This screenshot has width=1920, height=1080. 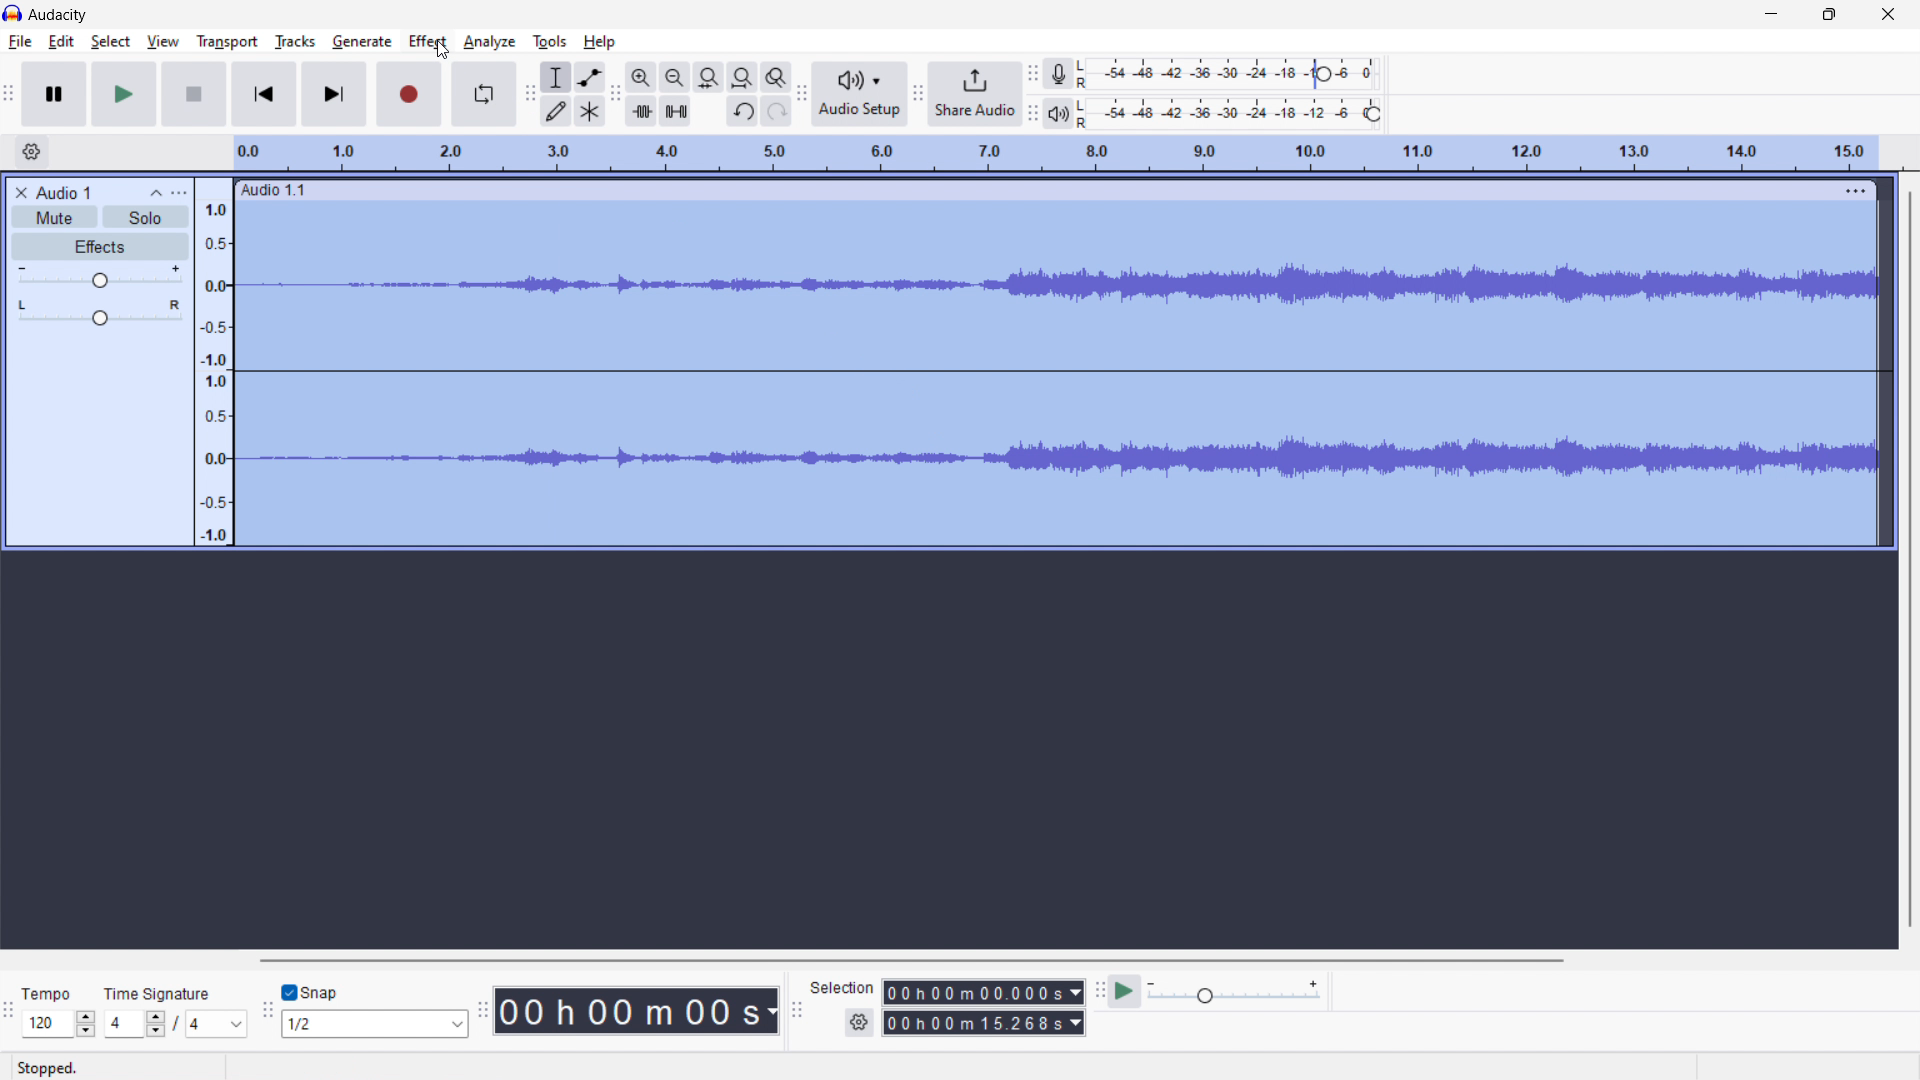 I want to click on draw tool, so click(x=556, y=110).